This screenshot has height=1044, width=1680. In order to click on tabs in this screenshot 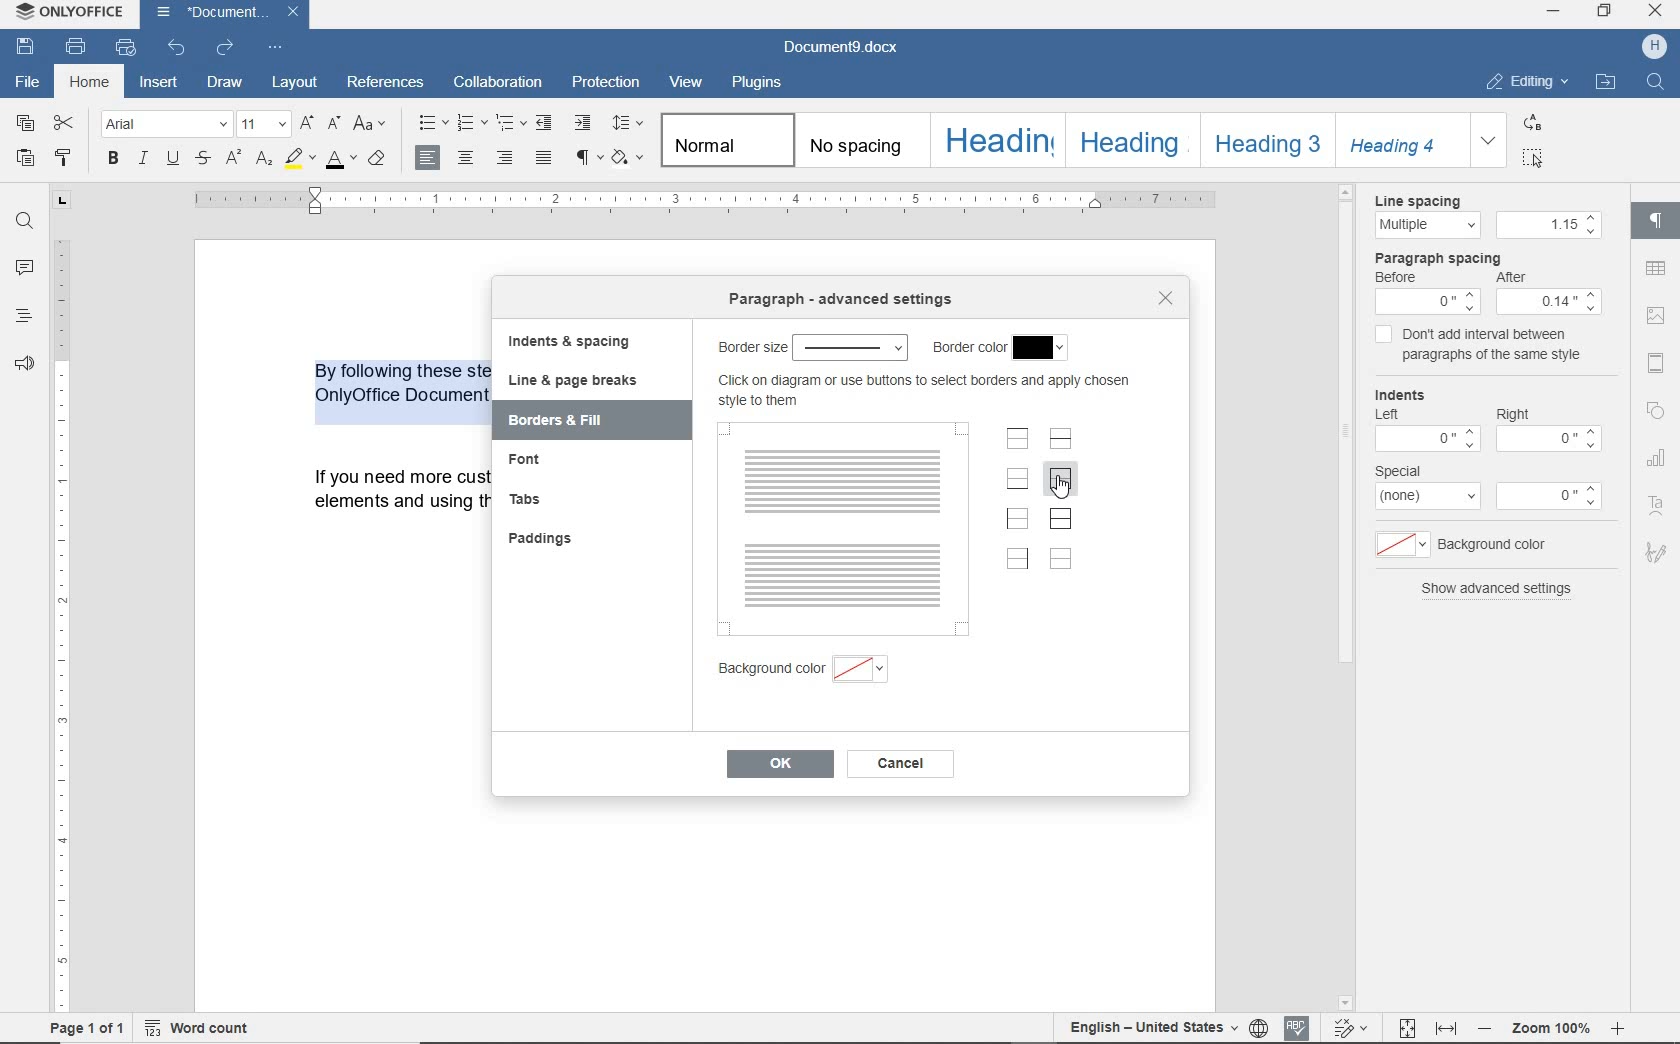, I will do `click(533, 500)`.